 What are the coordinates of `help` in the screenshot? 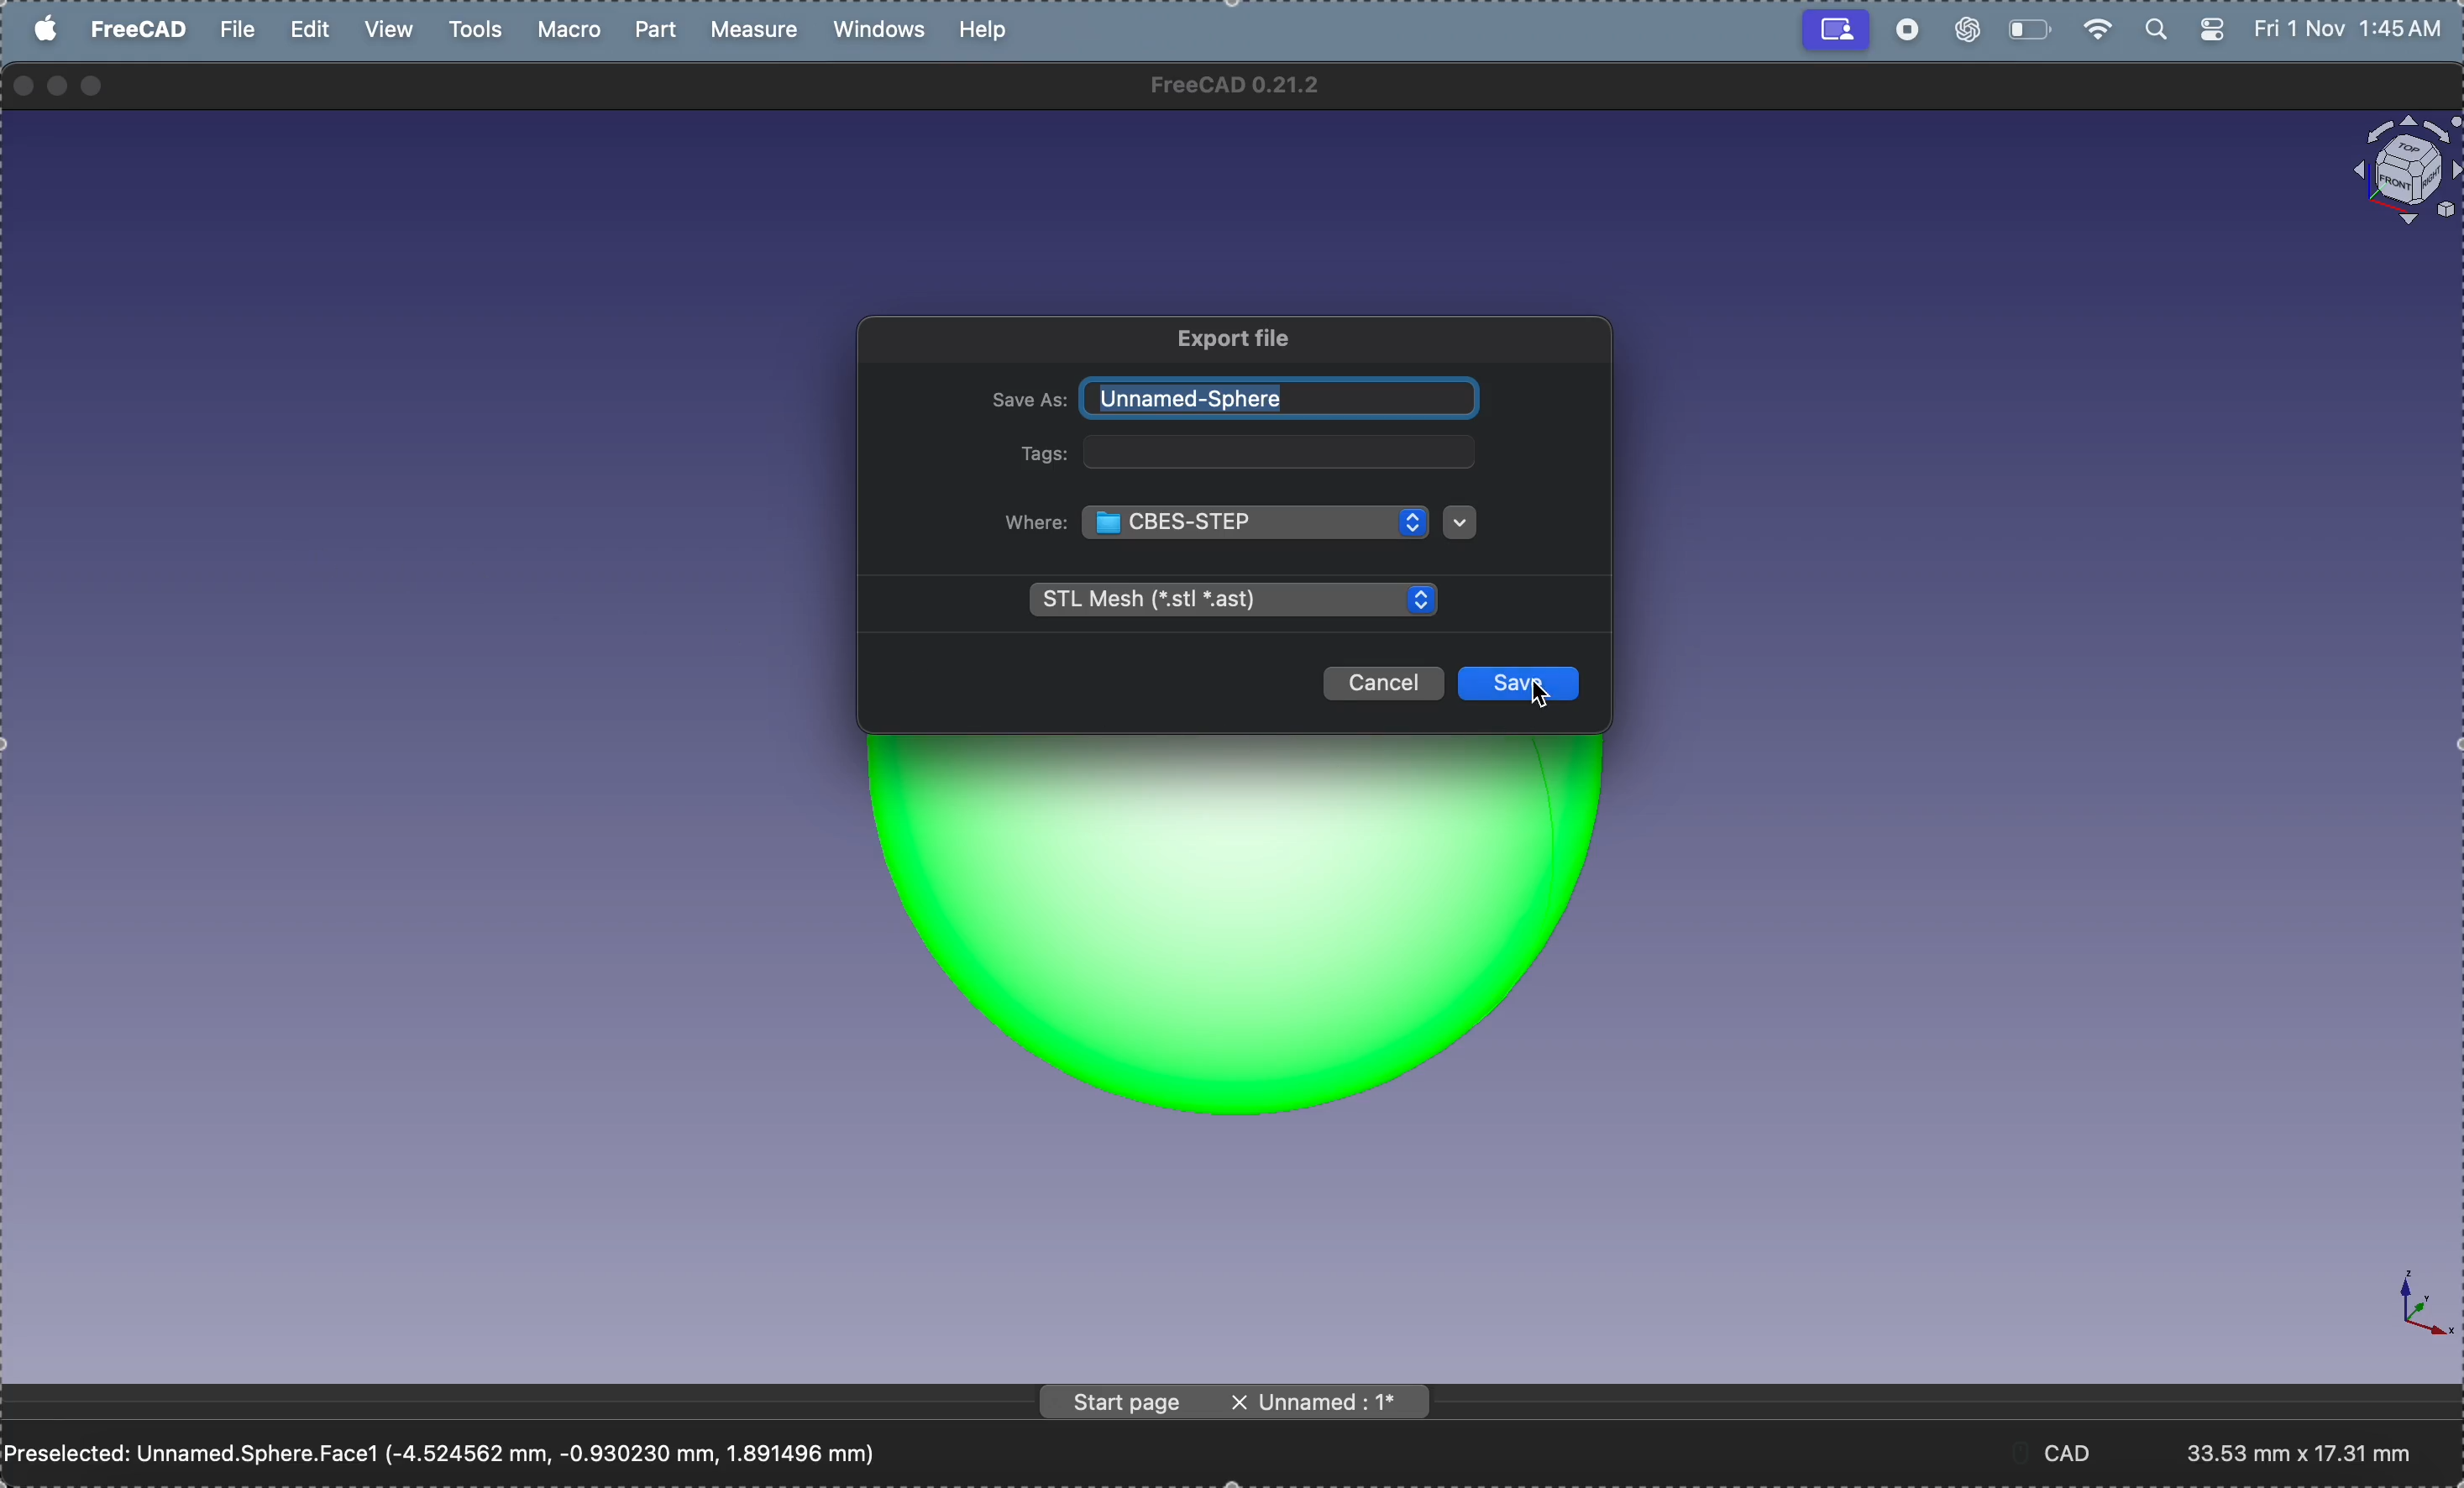 It's located at (988, 28).